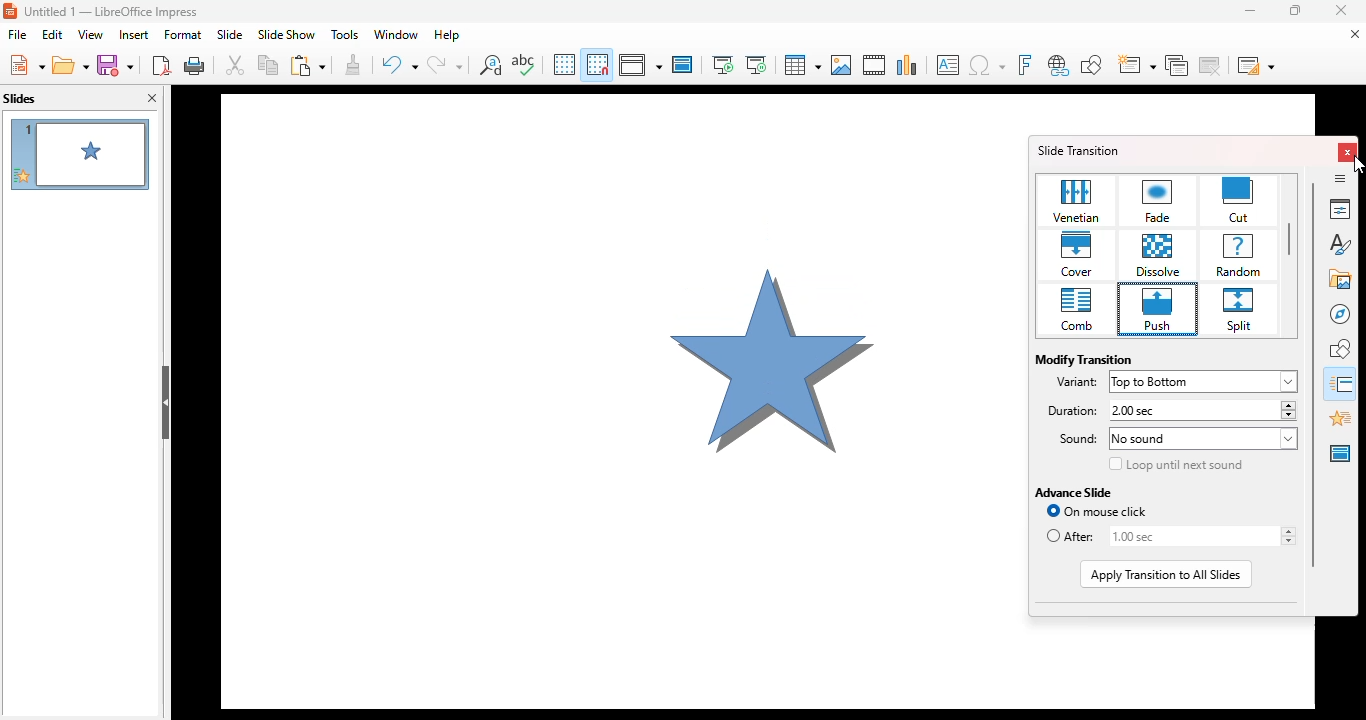 This screenshot has width=1366, height=720. Describe the element at coordinates (164, 403) in the screenshot. I see `hide` at that location.